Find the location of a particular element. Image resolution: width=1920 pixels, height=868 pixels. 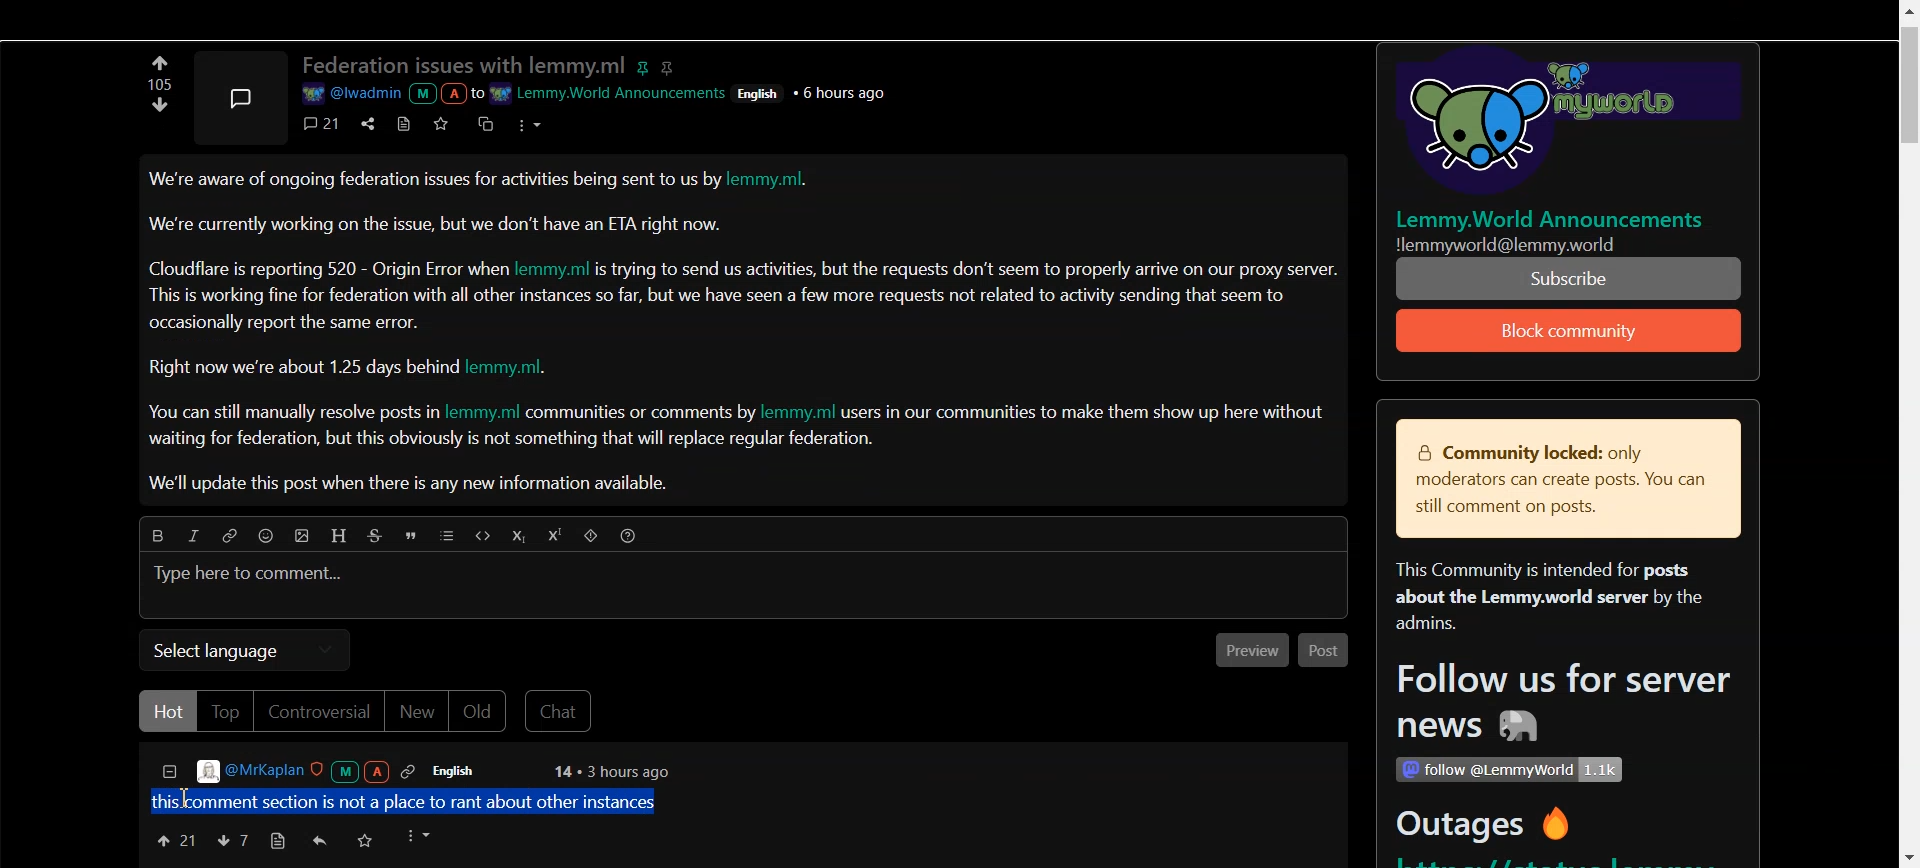

cross posts is located at coordinates (487, 122).